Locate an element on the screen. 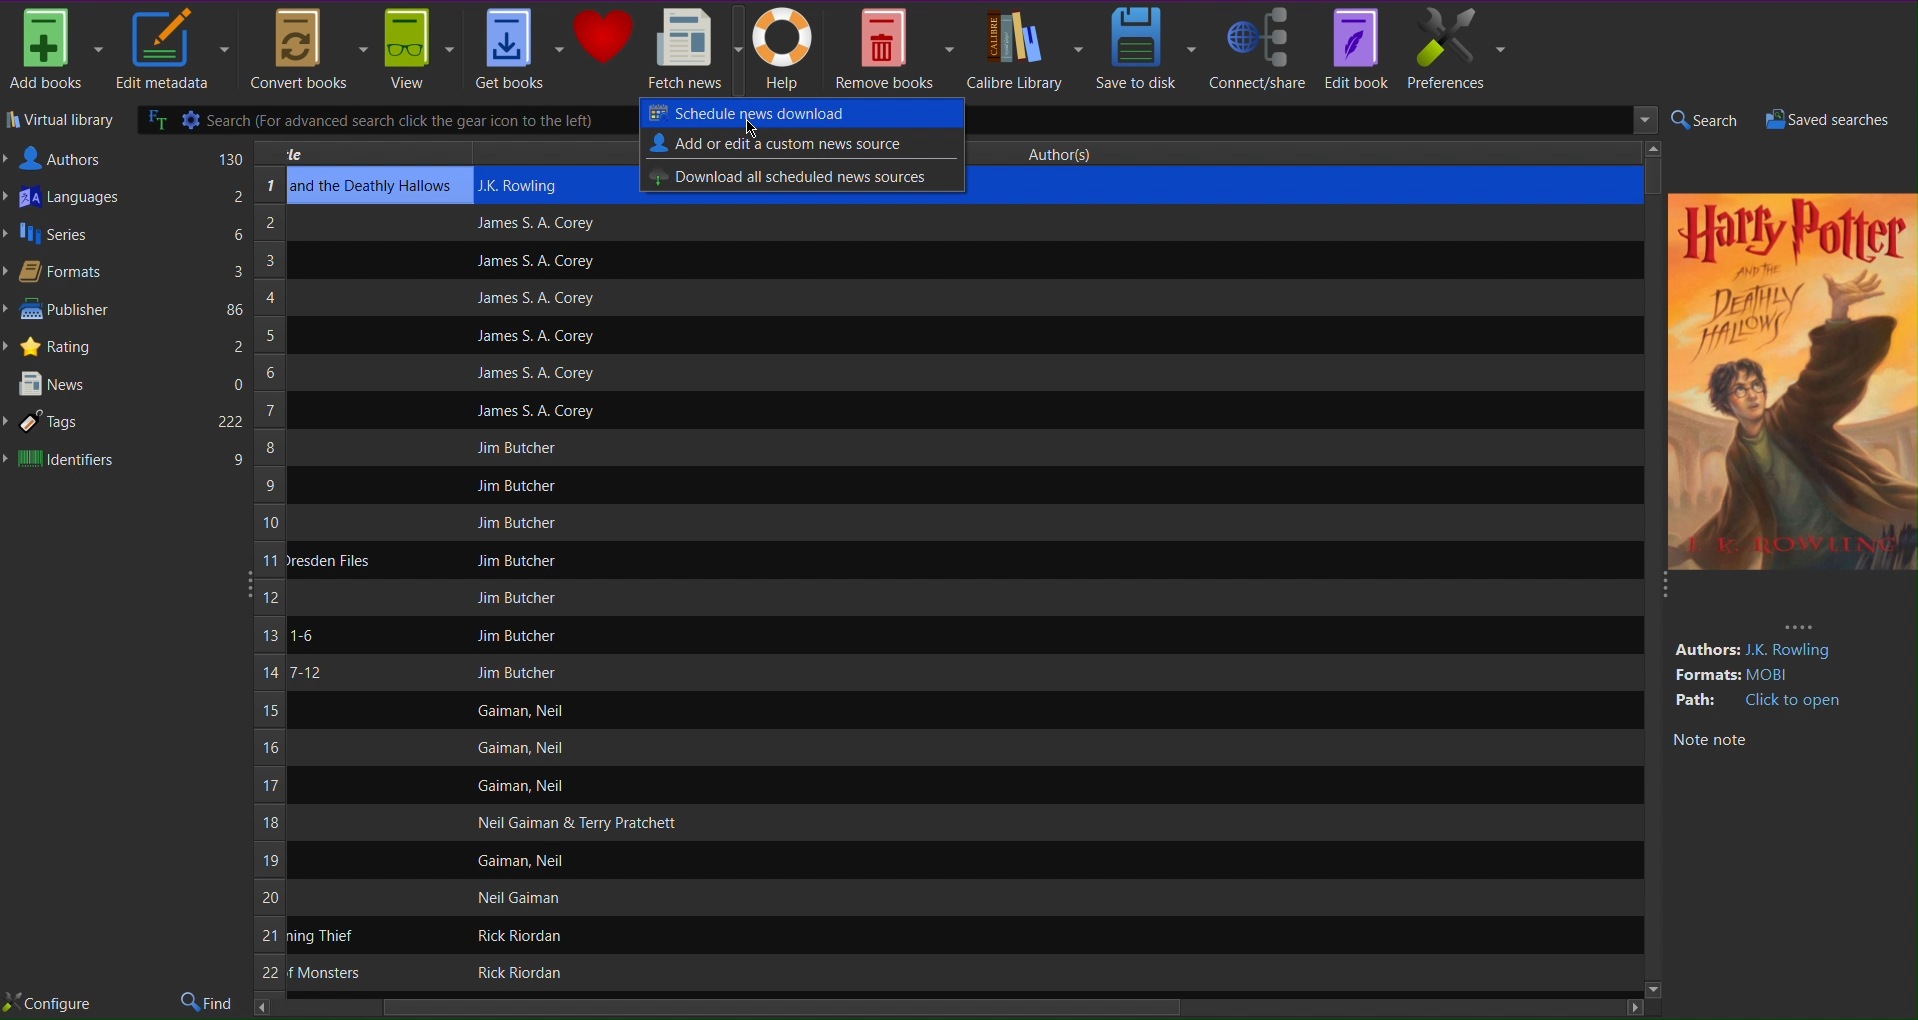  Series is located at coordinates (125, 236).